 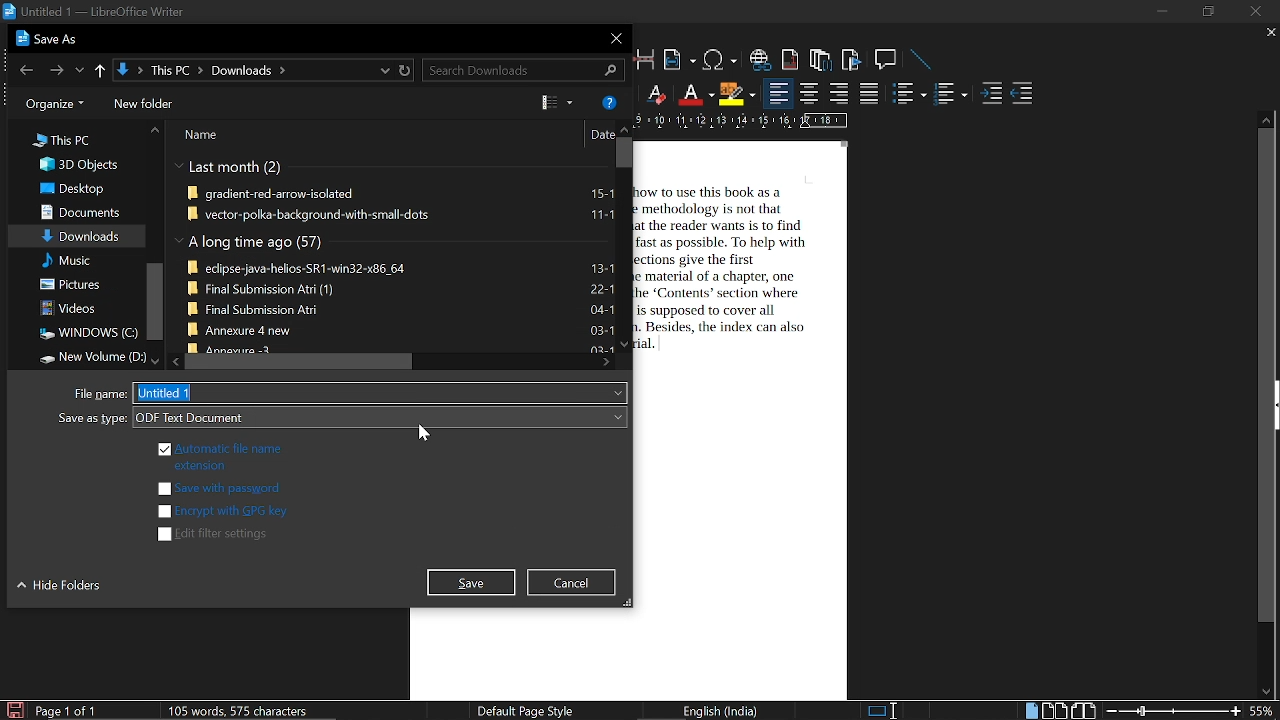 What do you see at coordinates (379, 417) in the screenshot?
I see `save type` at bounding box center [379, 417].